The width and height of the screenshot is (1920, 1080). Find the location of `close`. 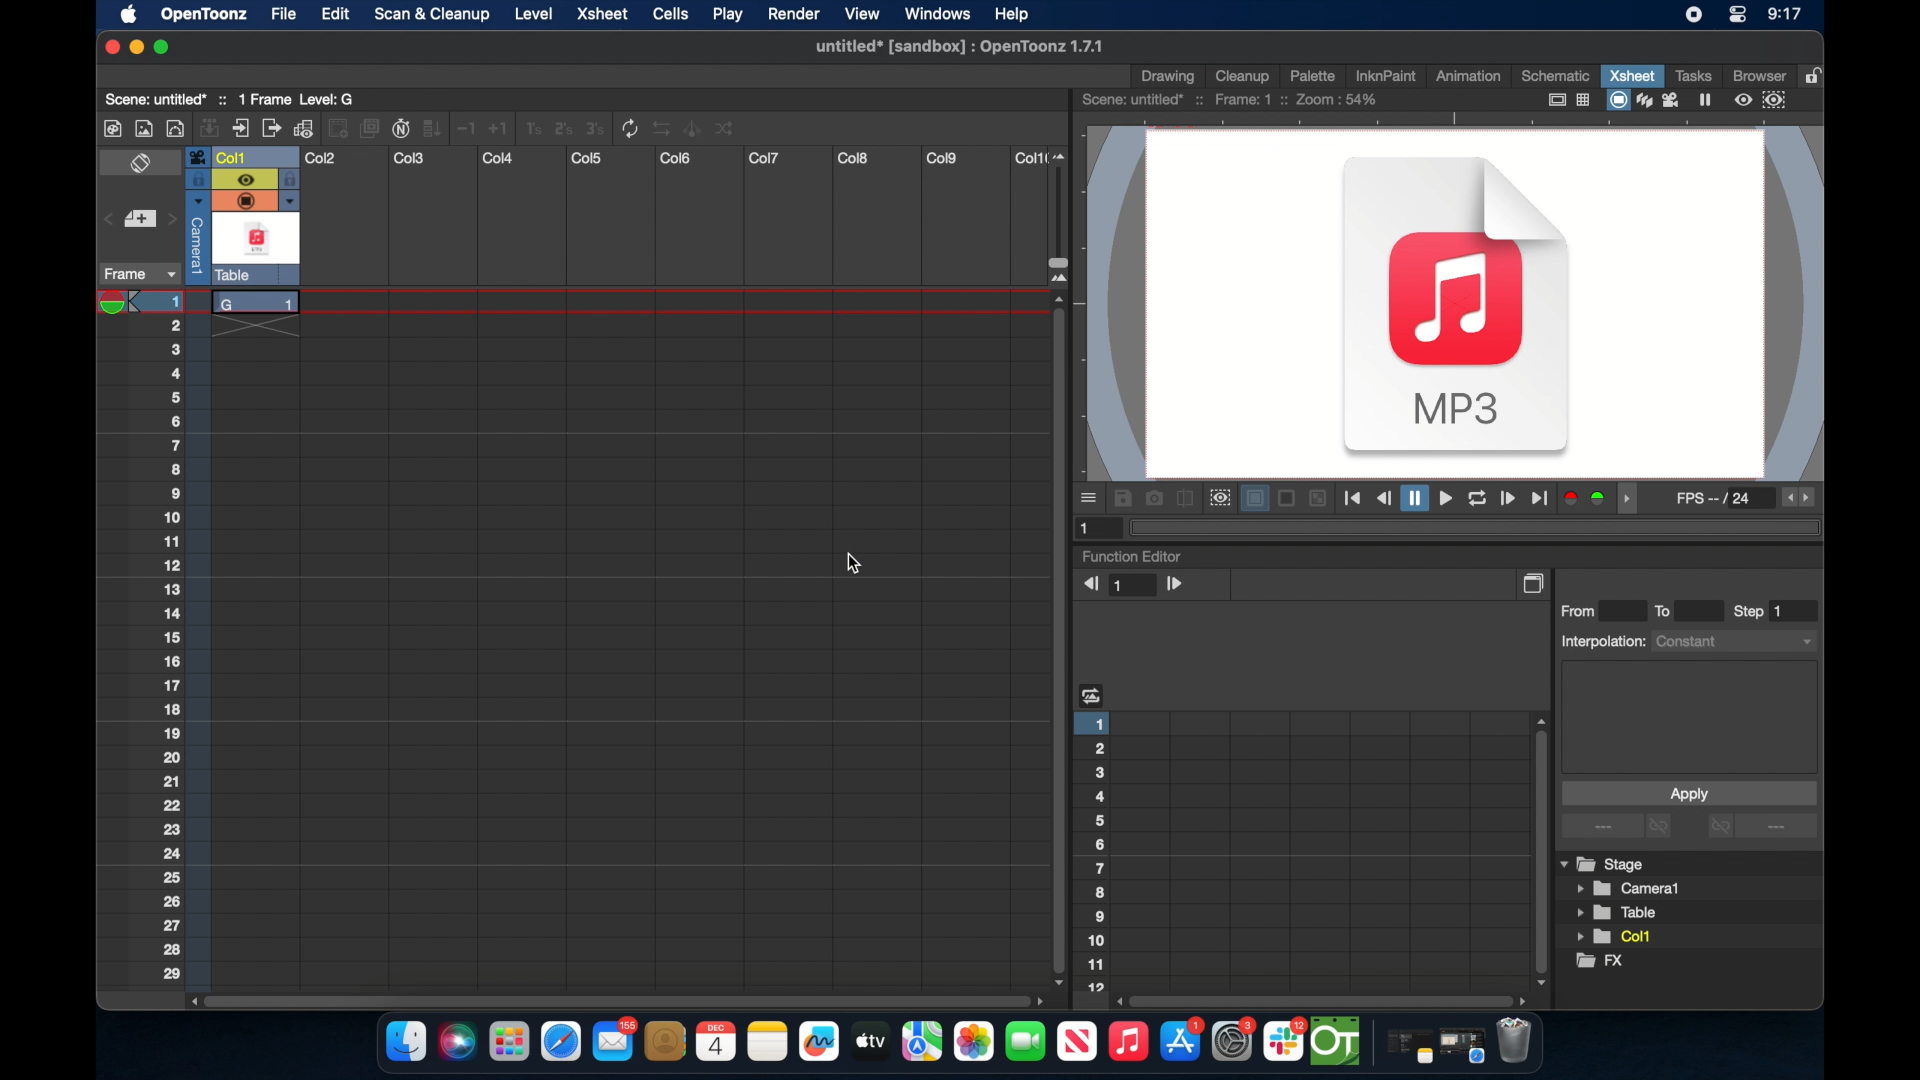

close is located at coordinates (108, 47).